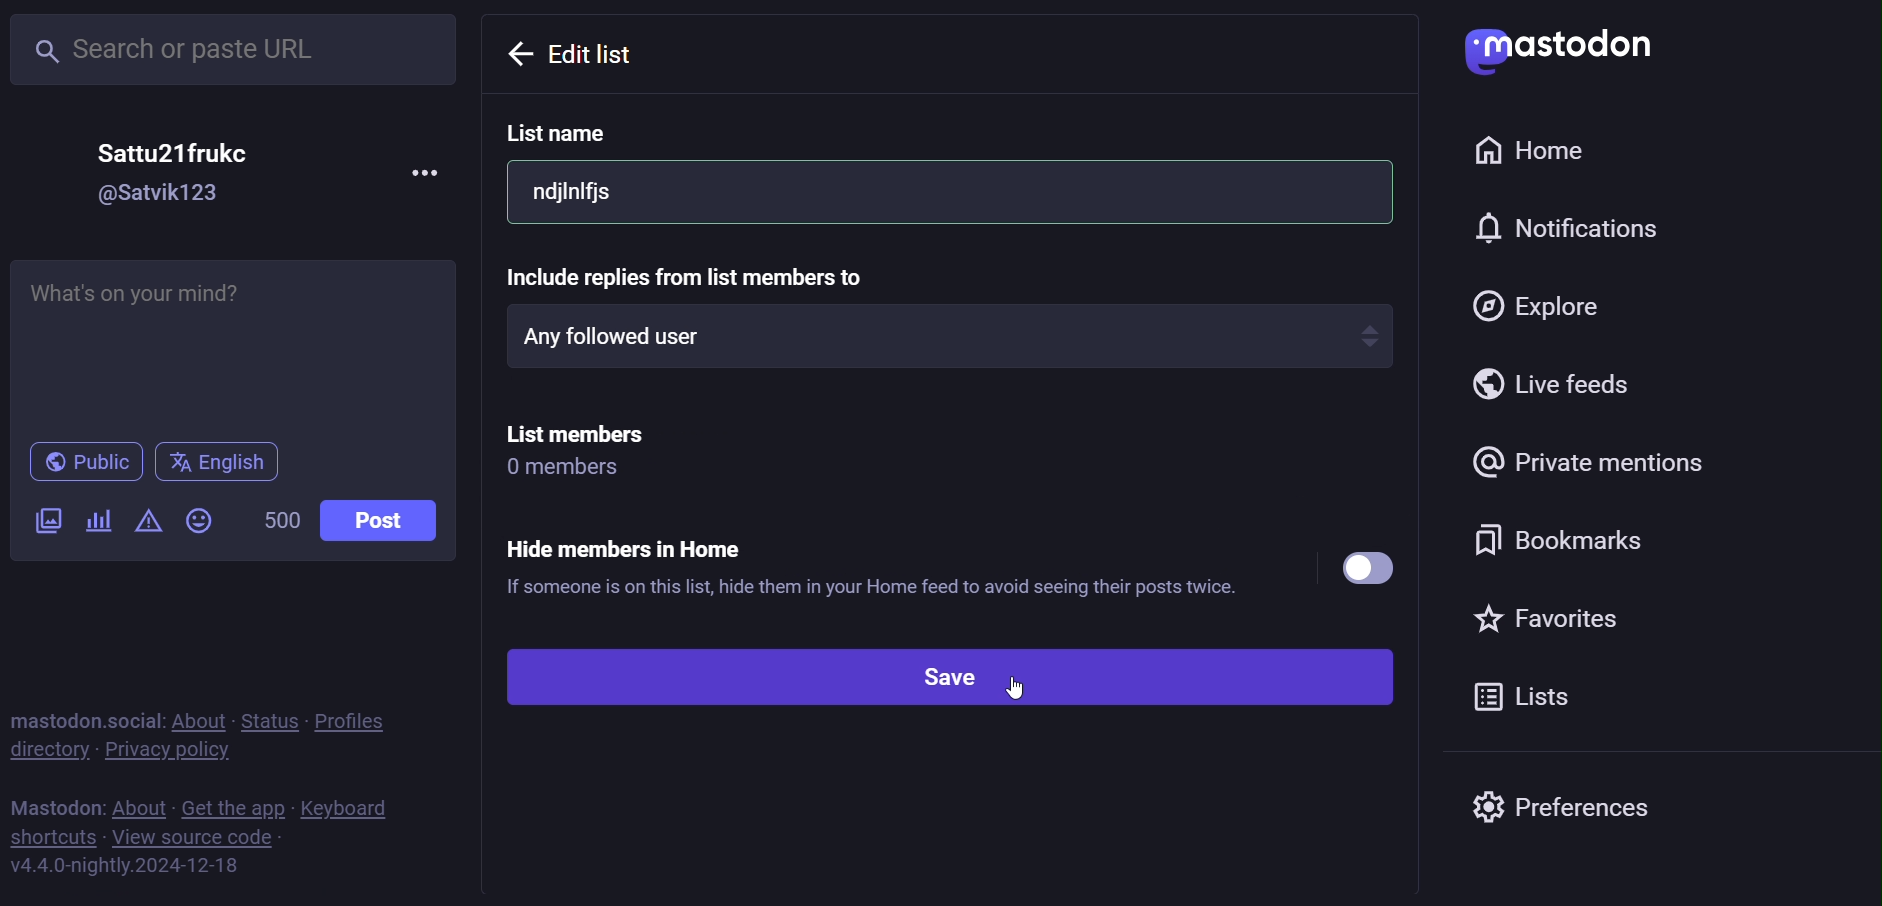 The image size is (1882, 906). Describe the element at coordinates (353, 808) in the screenshot. I see `keyboard` at that location.